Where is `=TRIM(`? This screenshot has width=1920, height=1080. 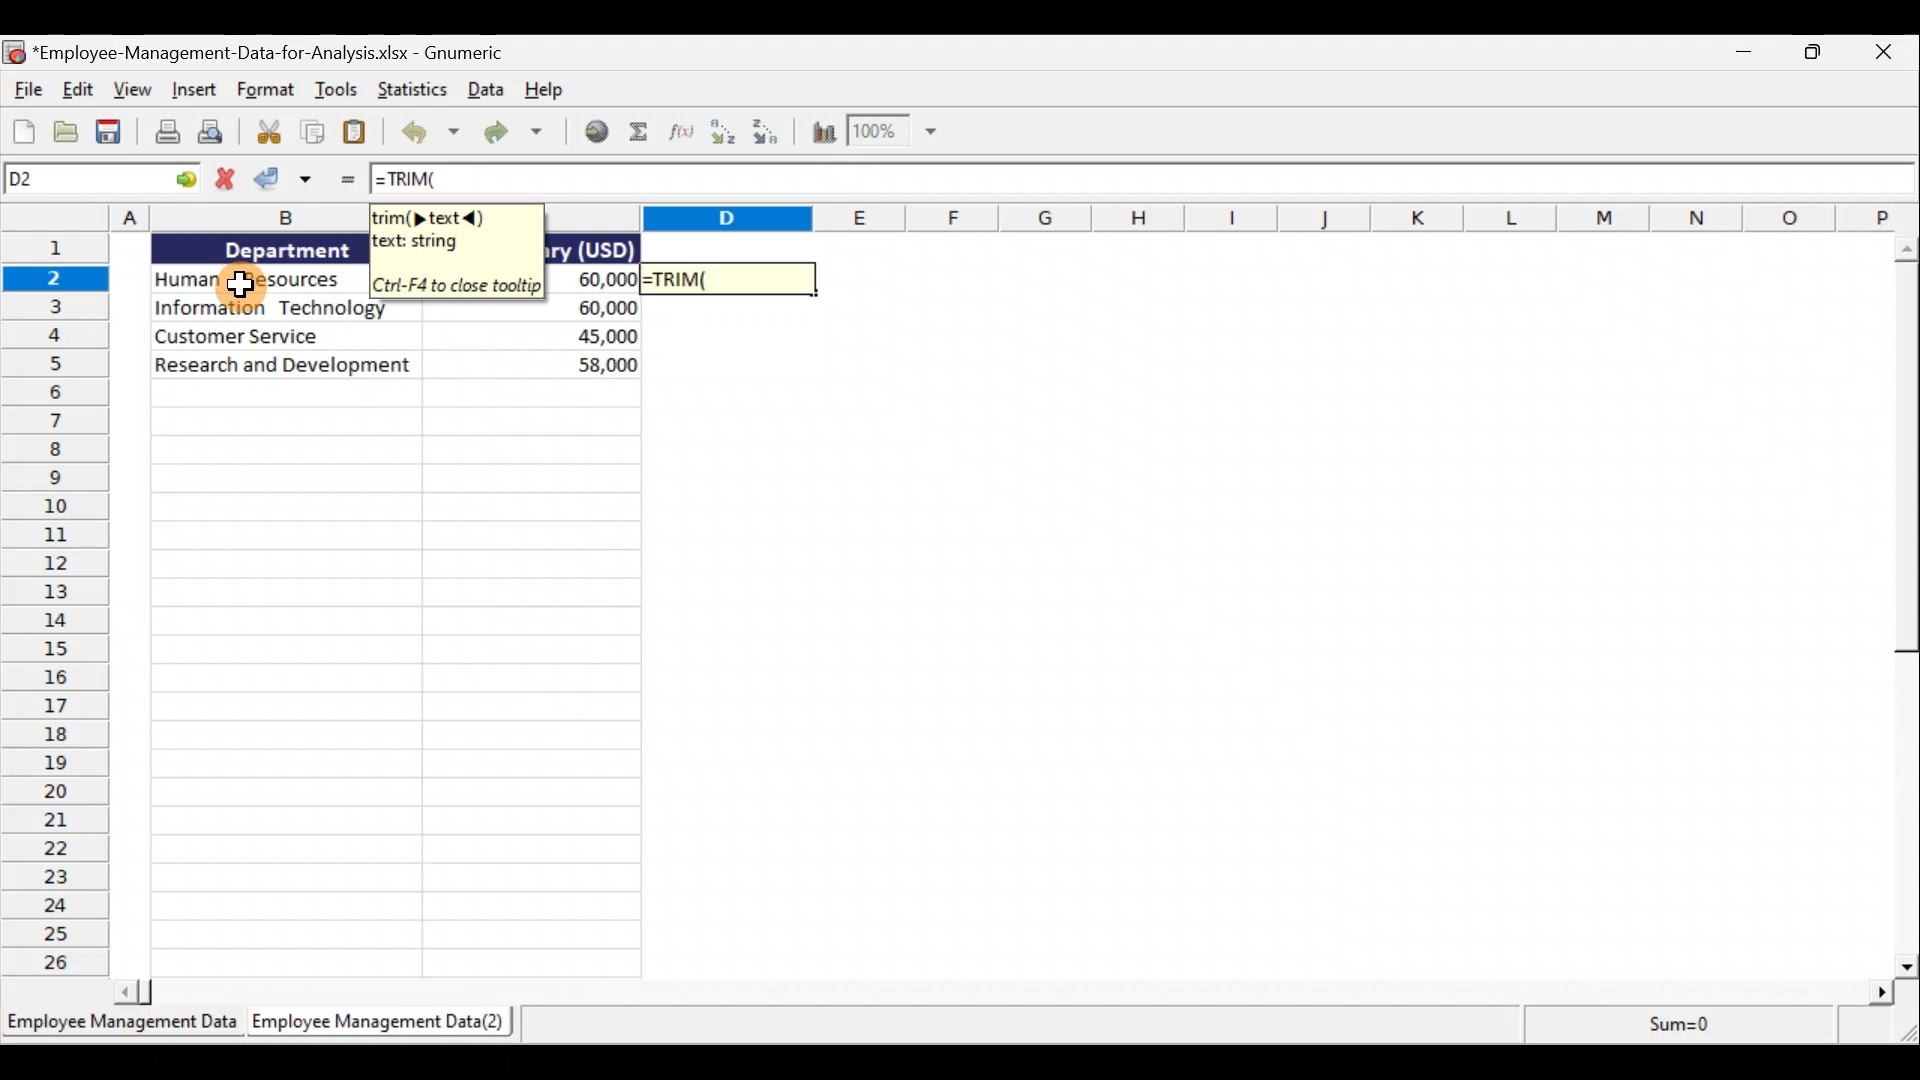 =TRIM( is located at coordinates (733, 279).